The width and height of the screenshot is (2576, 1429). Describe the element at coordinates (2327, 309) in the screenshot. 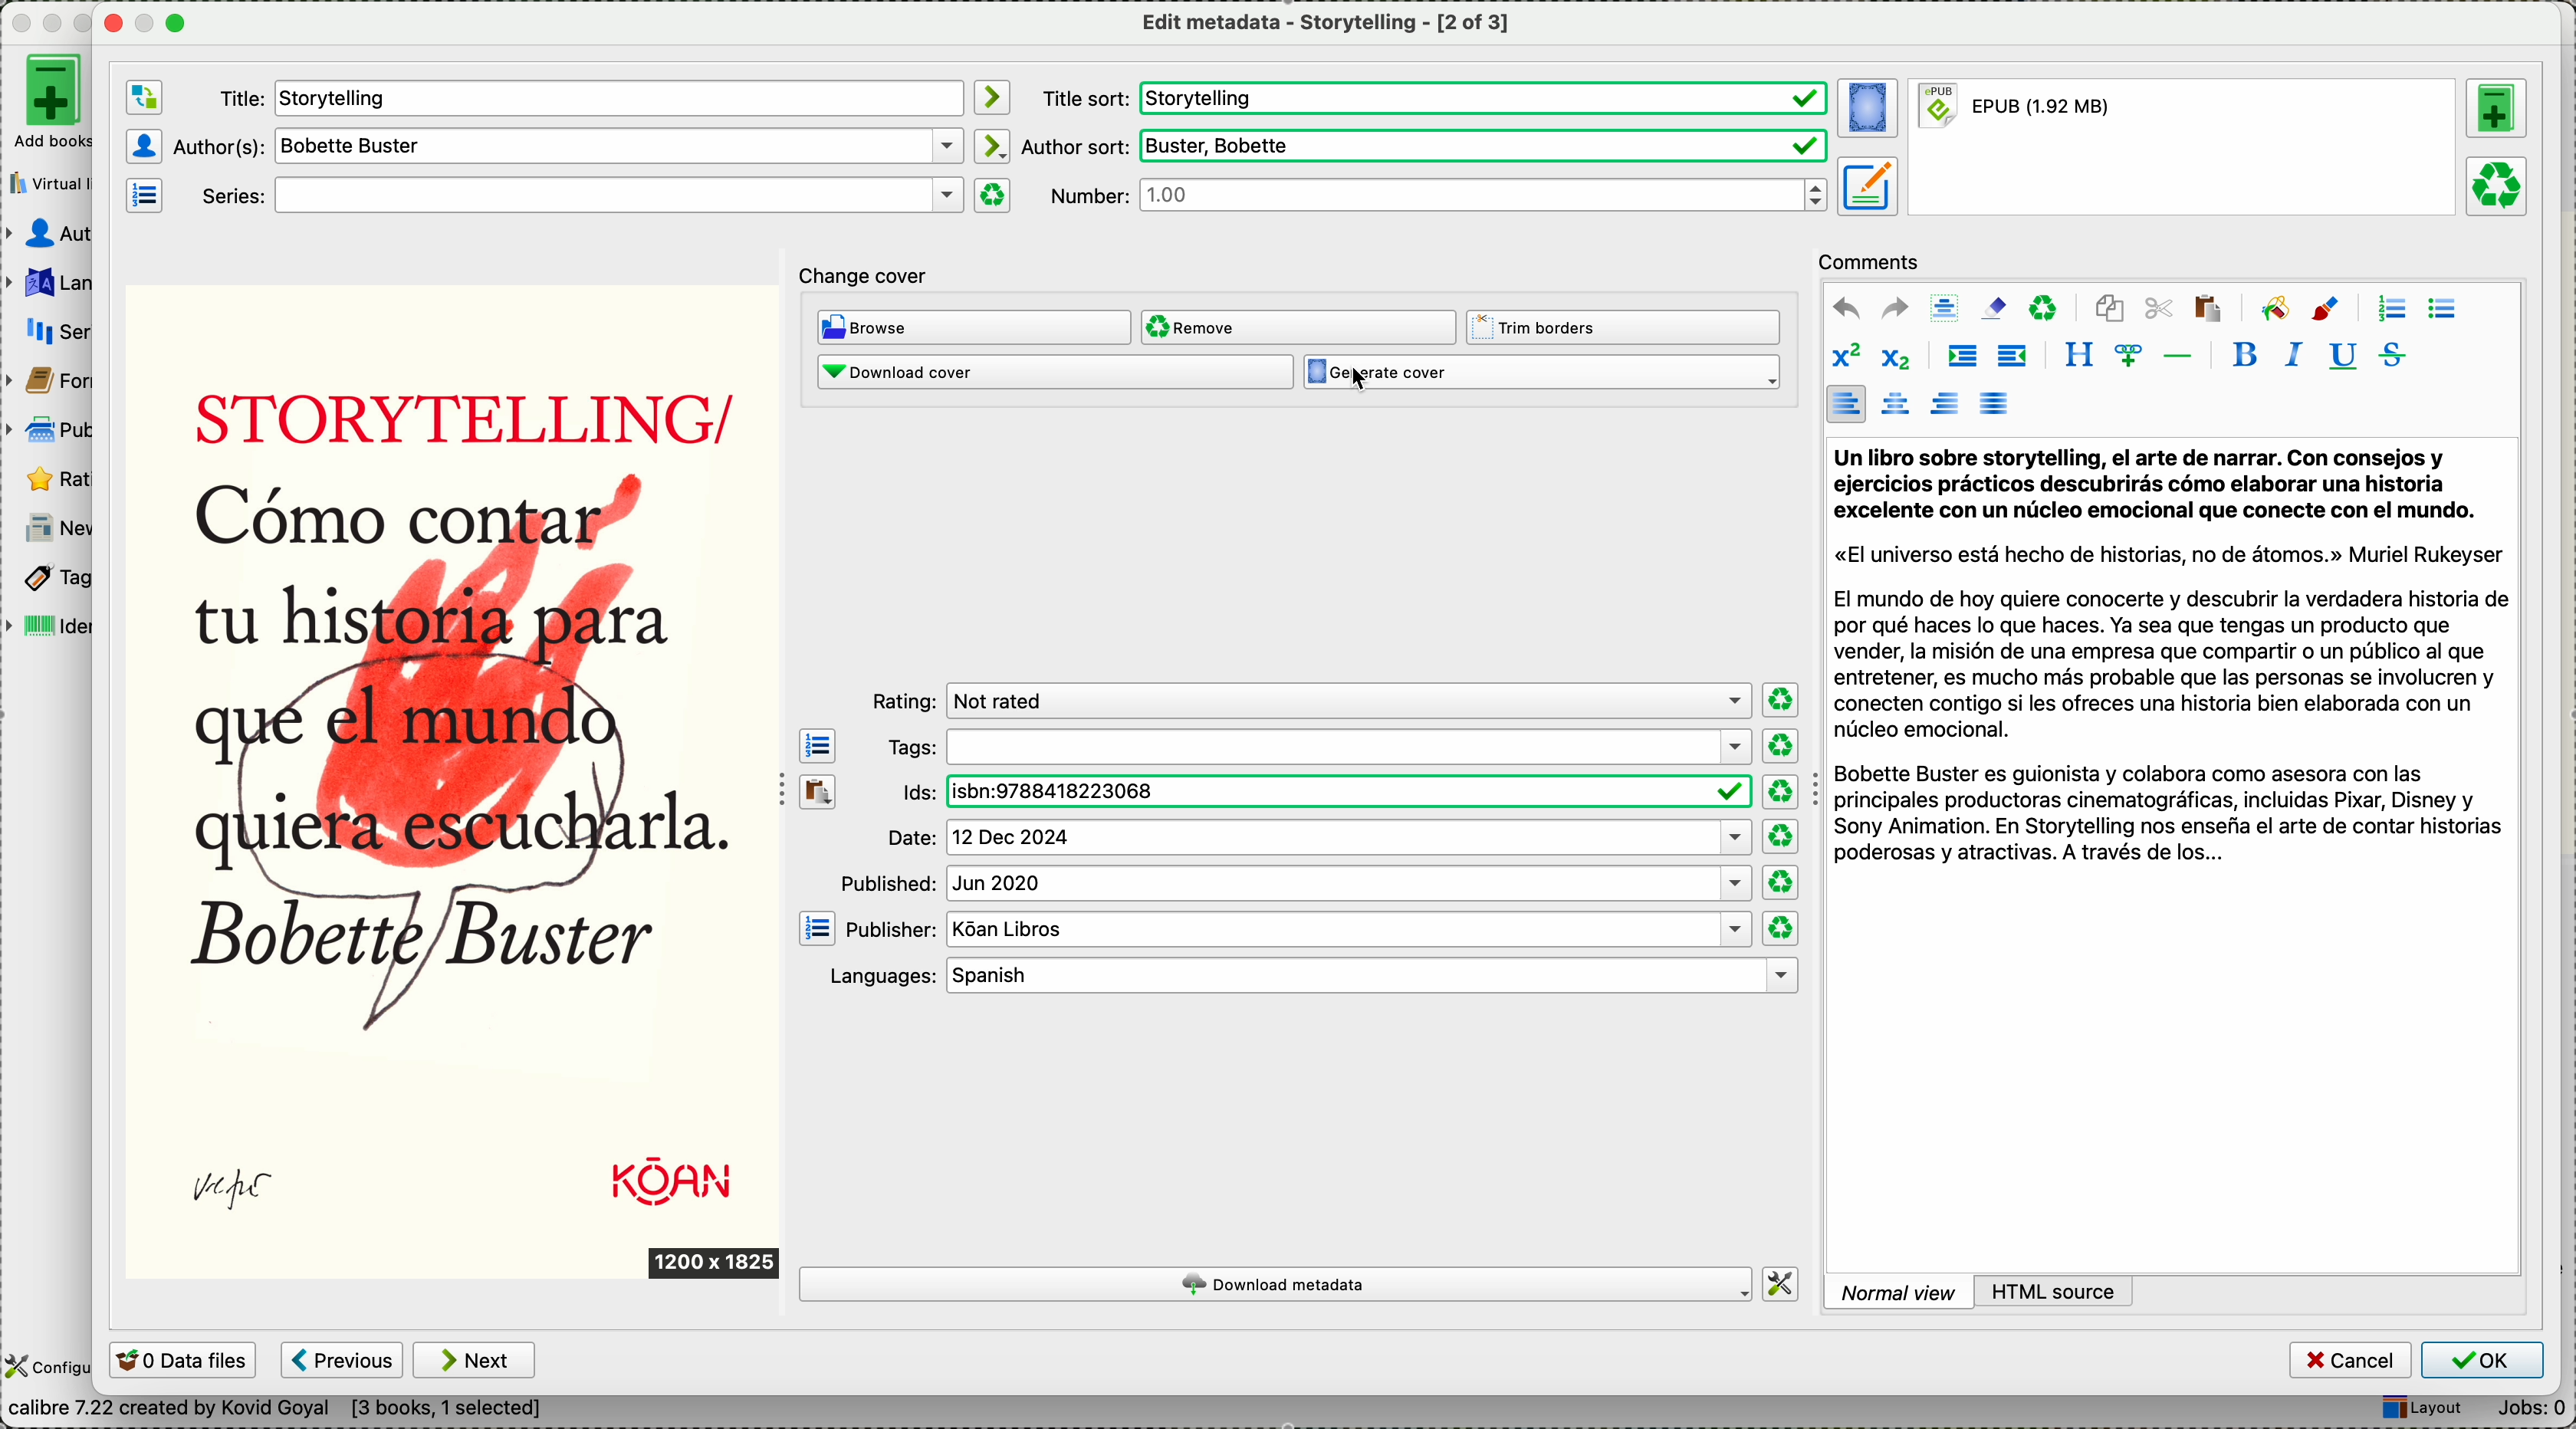

I see `icon` at that location.